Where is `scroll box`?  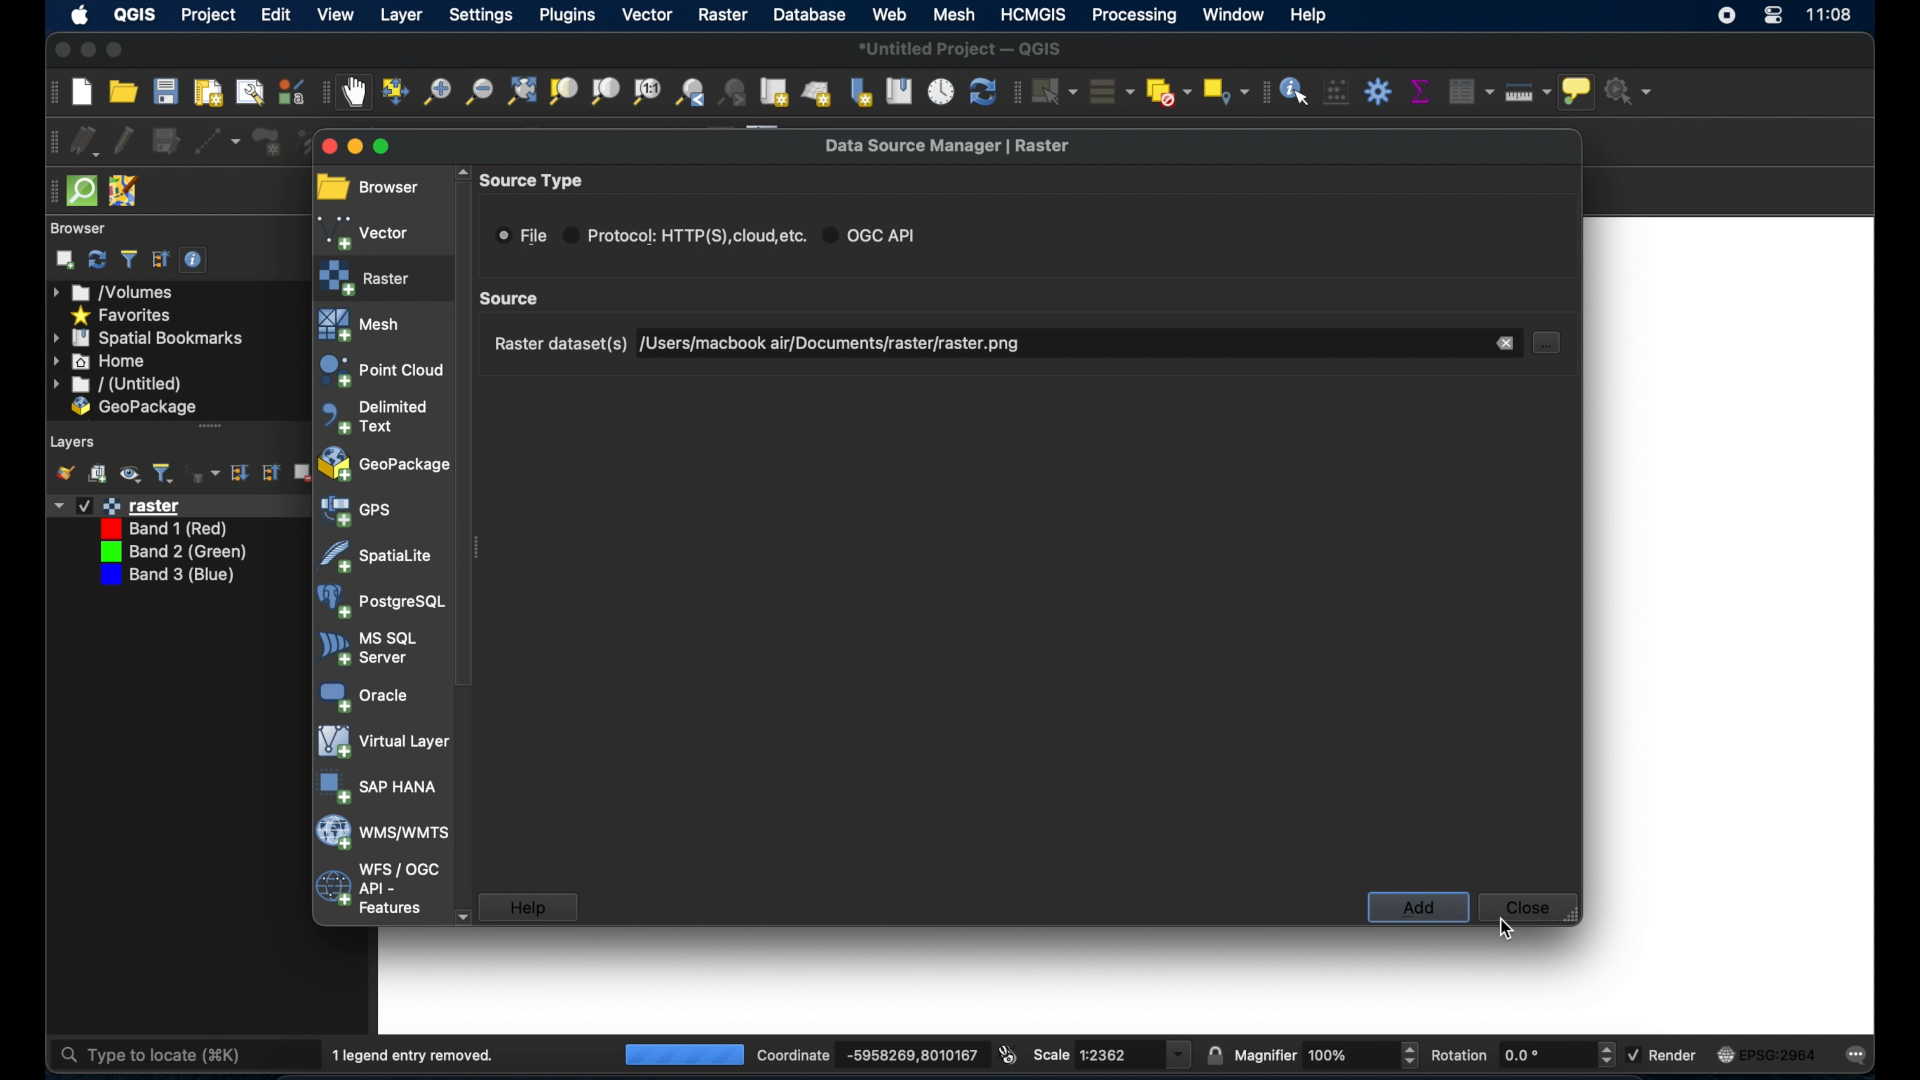 scroll box is located at coordinates (514, 299).